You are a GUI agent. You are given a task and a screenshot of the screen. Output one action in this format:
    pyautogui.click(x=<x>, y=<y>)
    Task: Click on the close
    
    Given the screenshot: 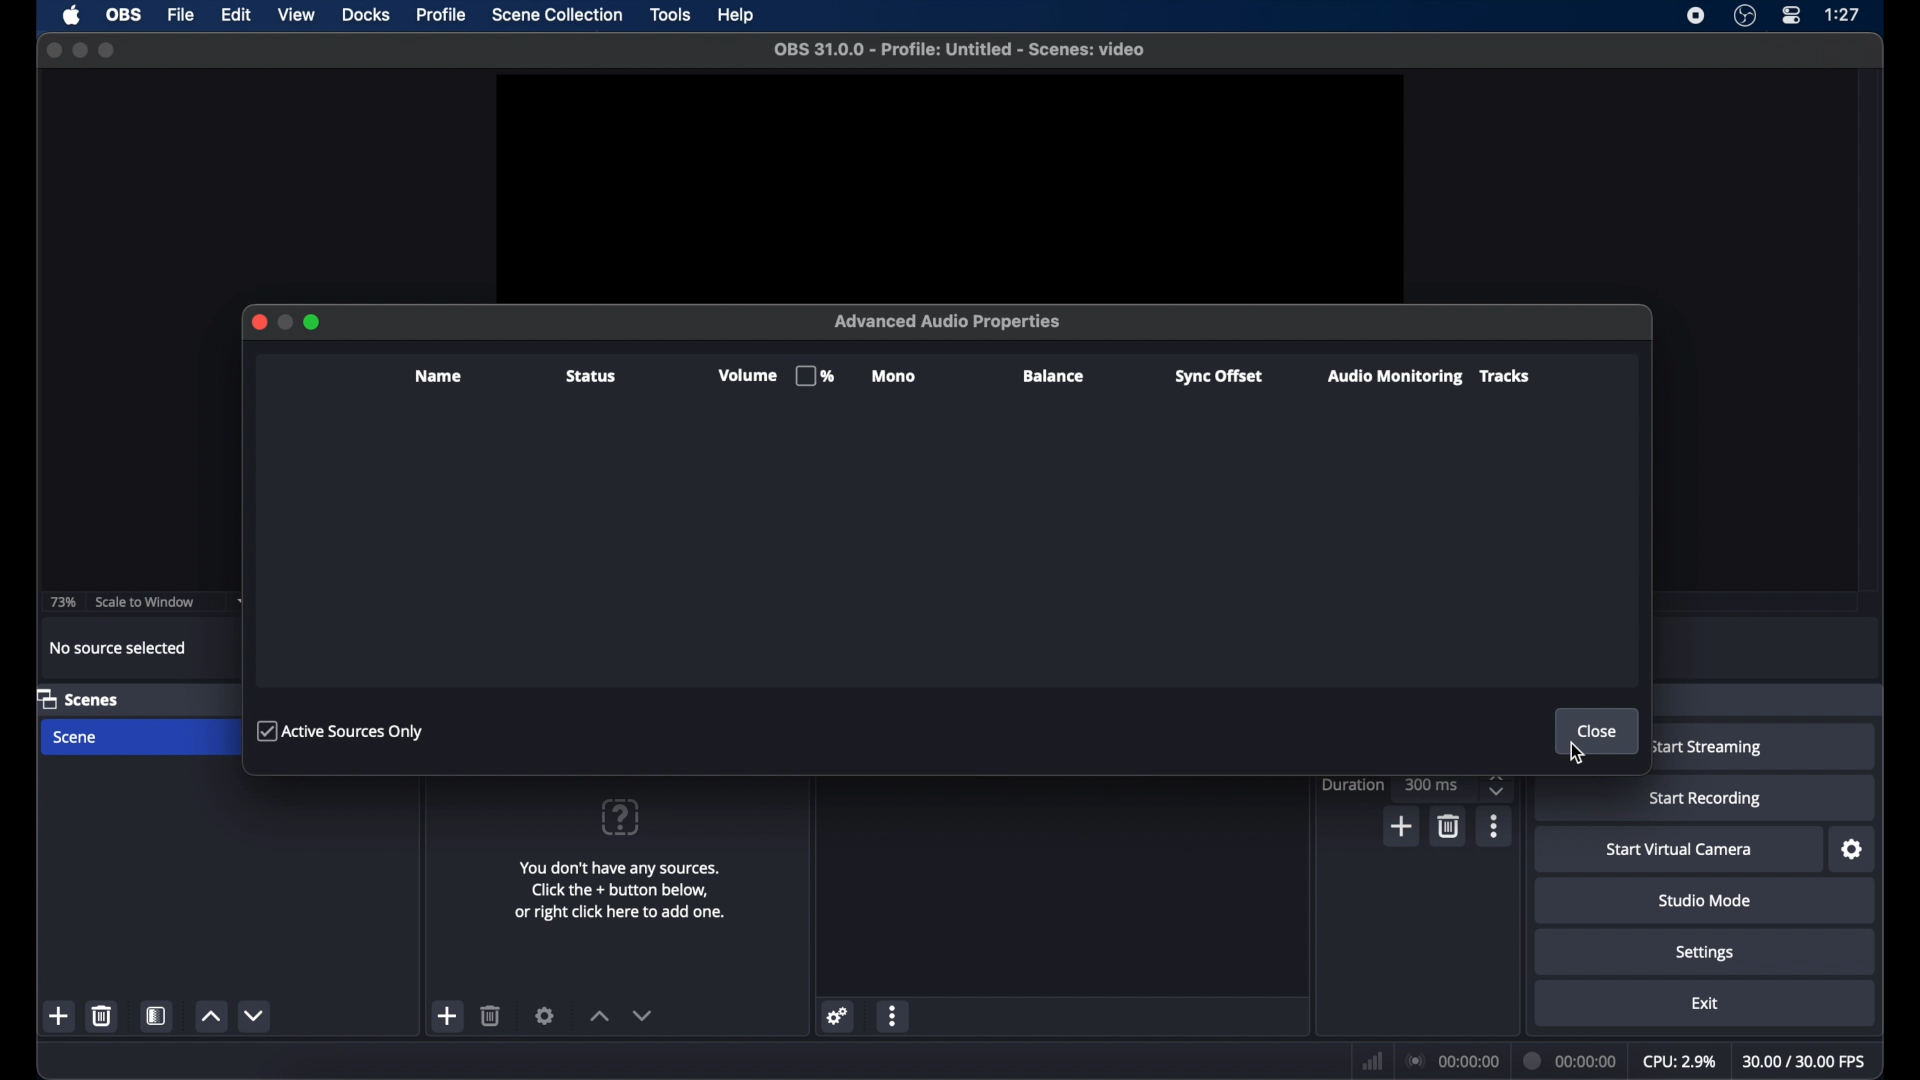 What is the action you would take?
    pyautogui.click(x=1598, y=731)
    